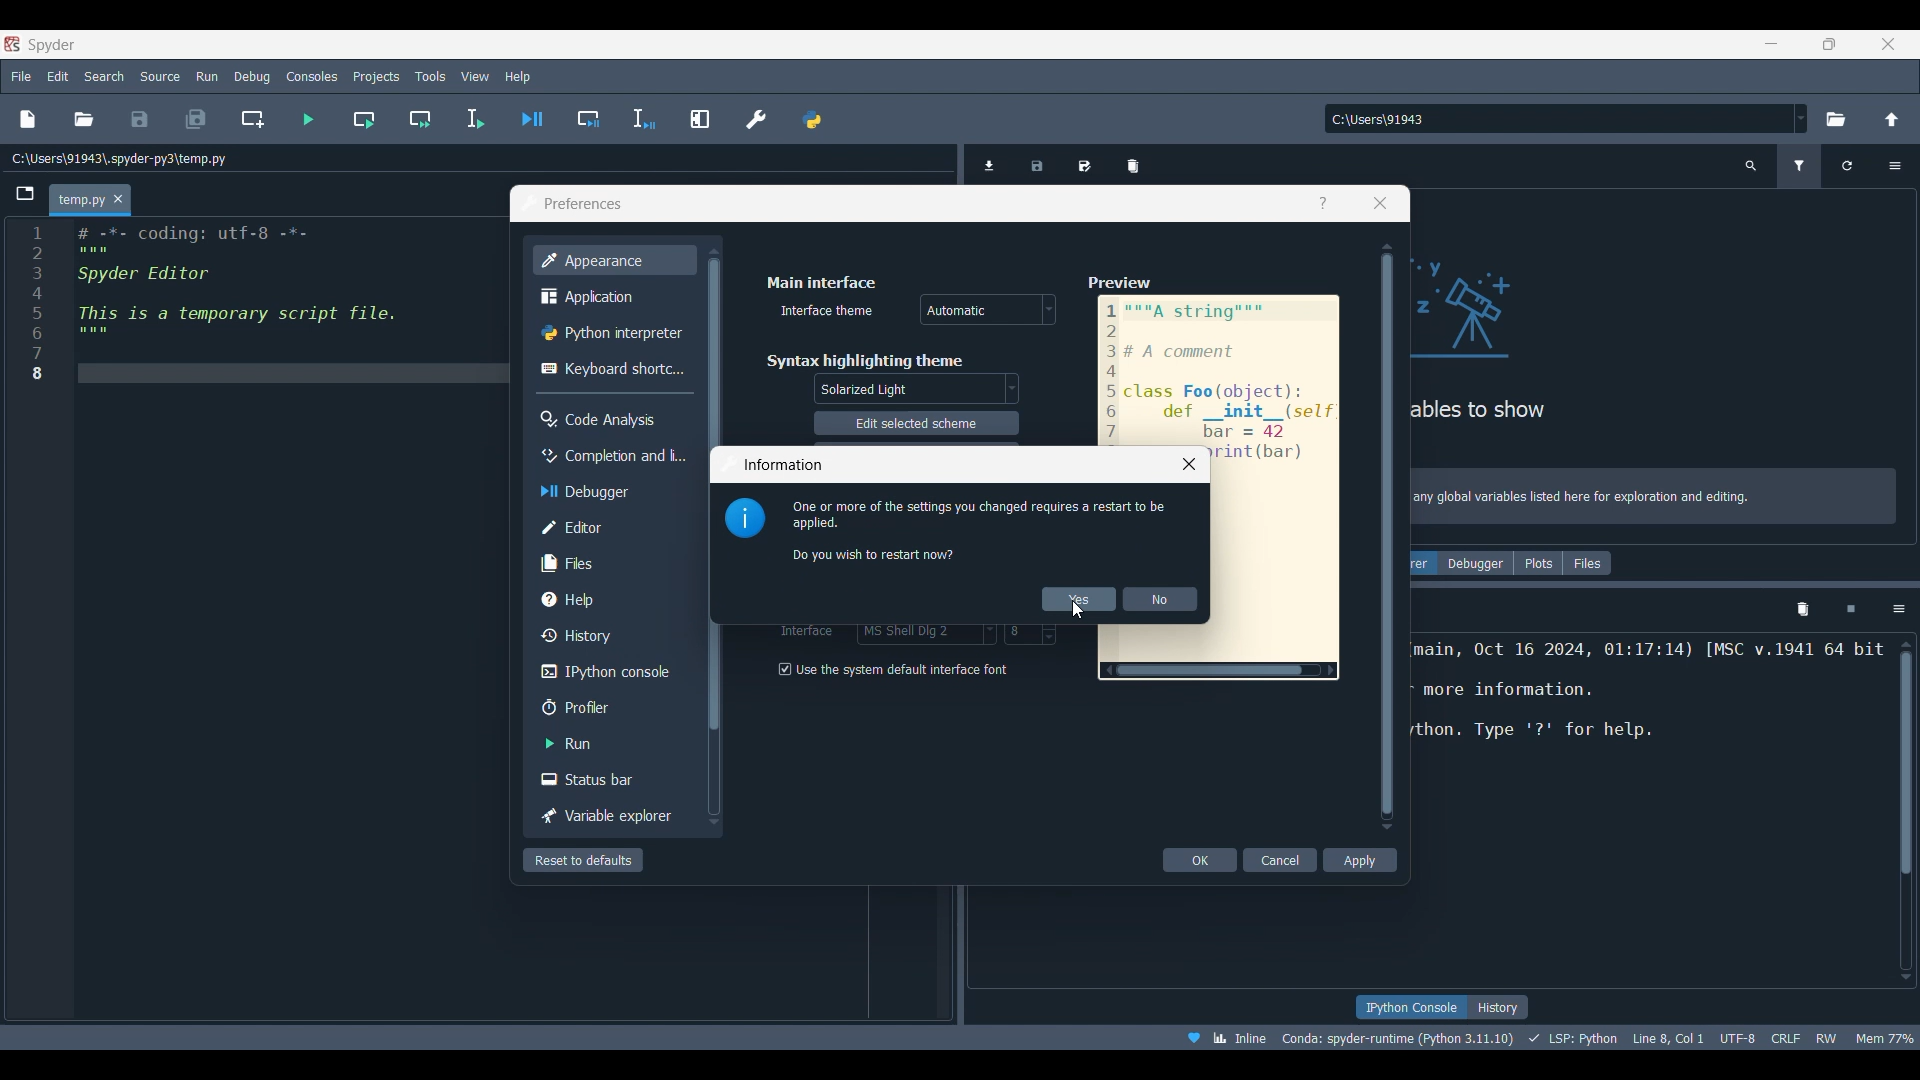  Describe the element at coordinates (1133, 161) in the screenshot. I see `Remove all variables` at that location.